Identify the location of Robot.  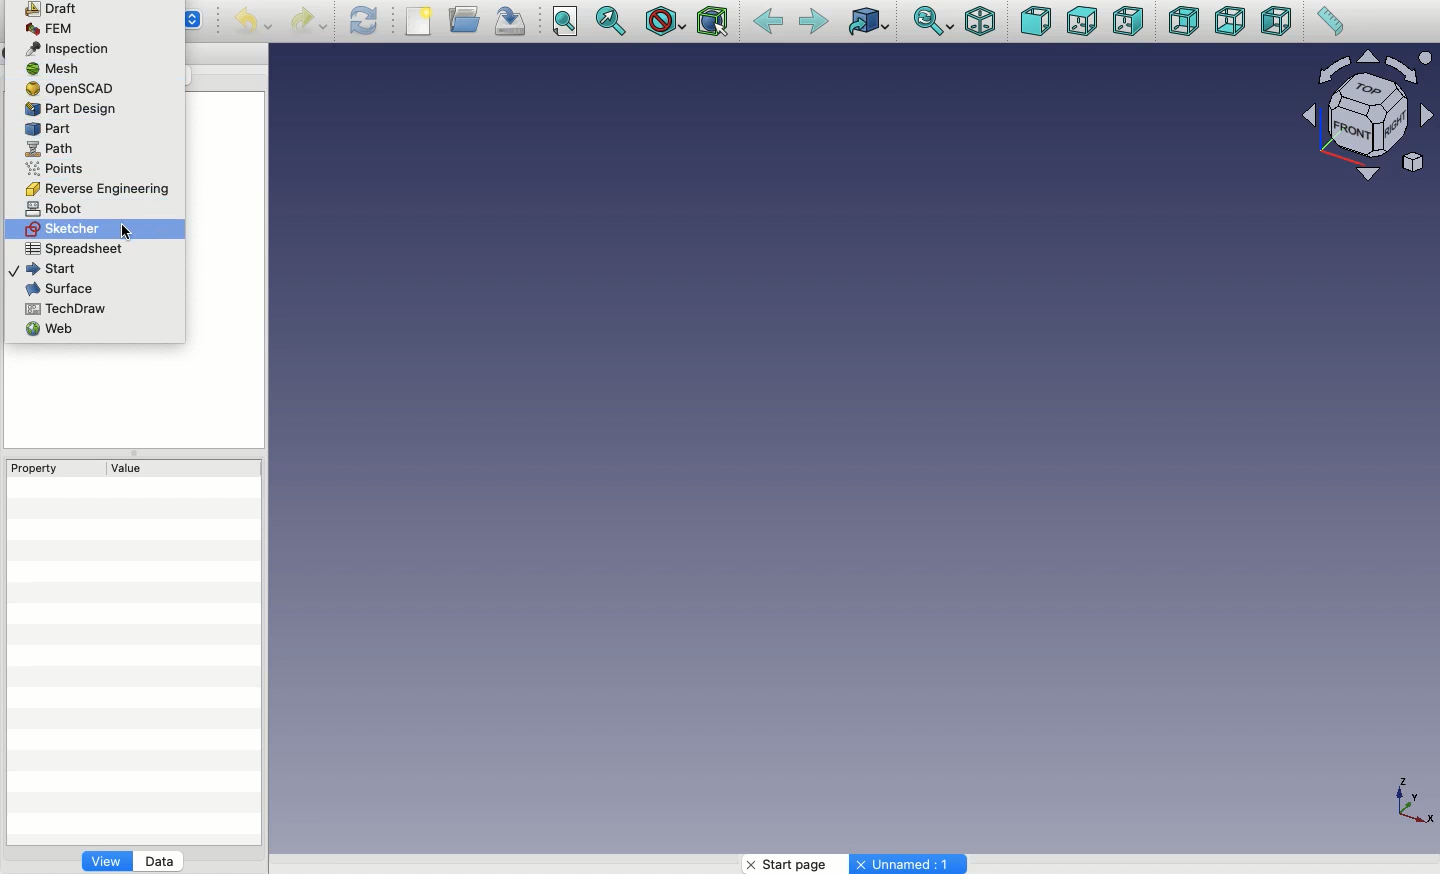
(55, 208).